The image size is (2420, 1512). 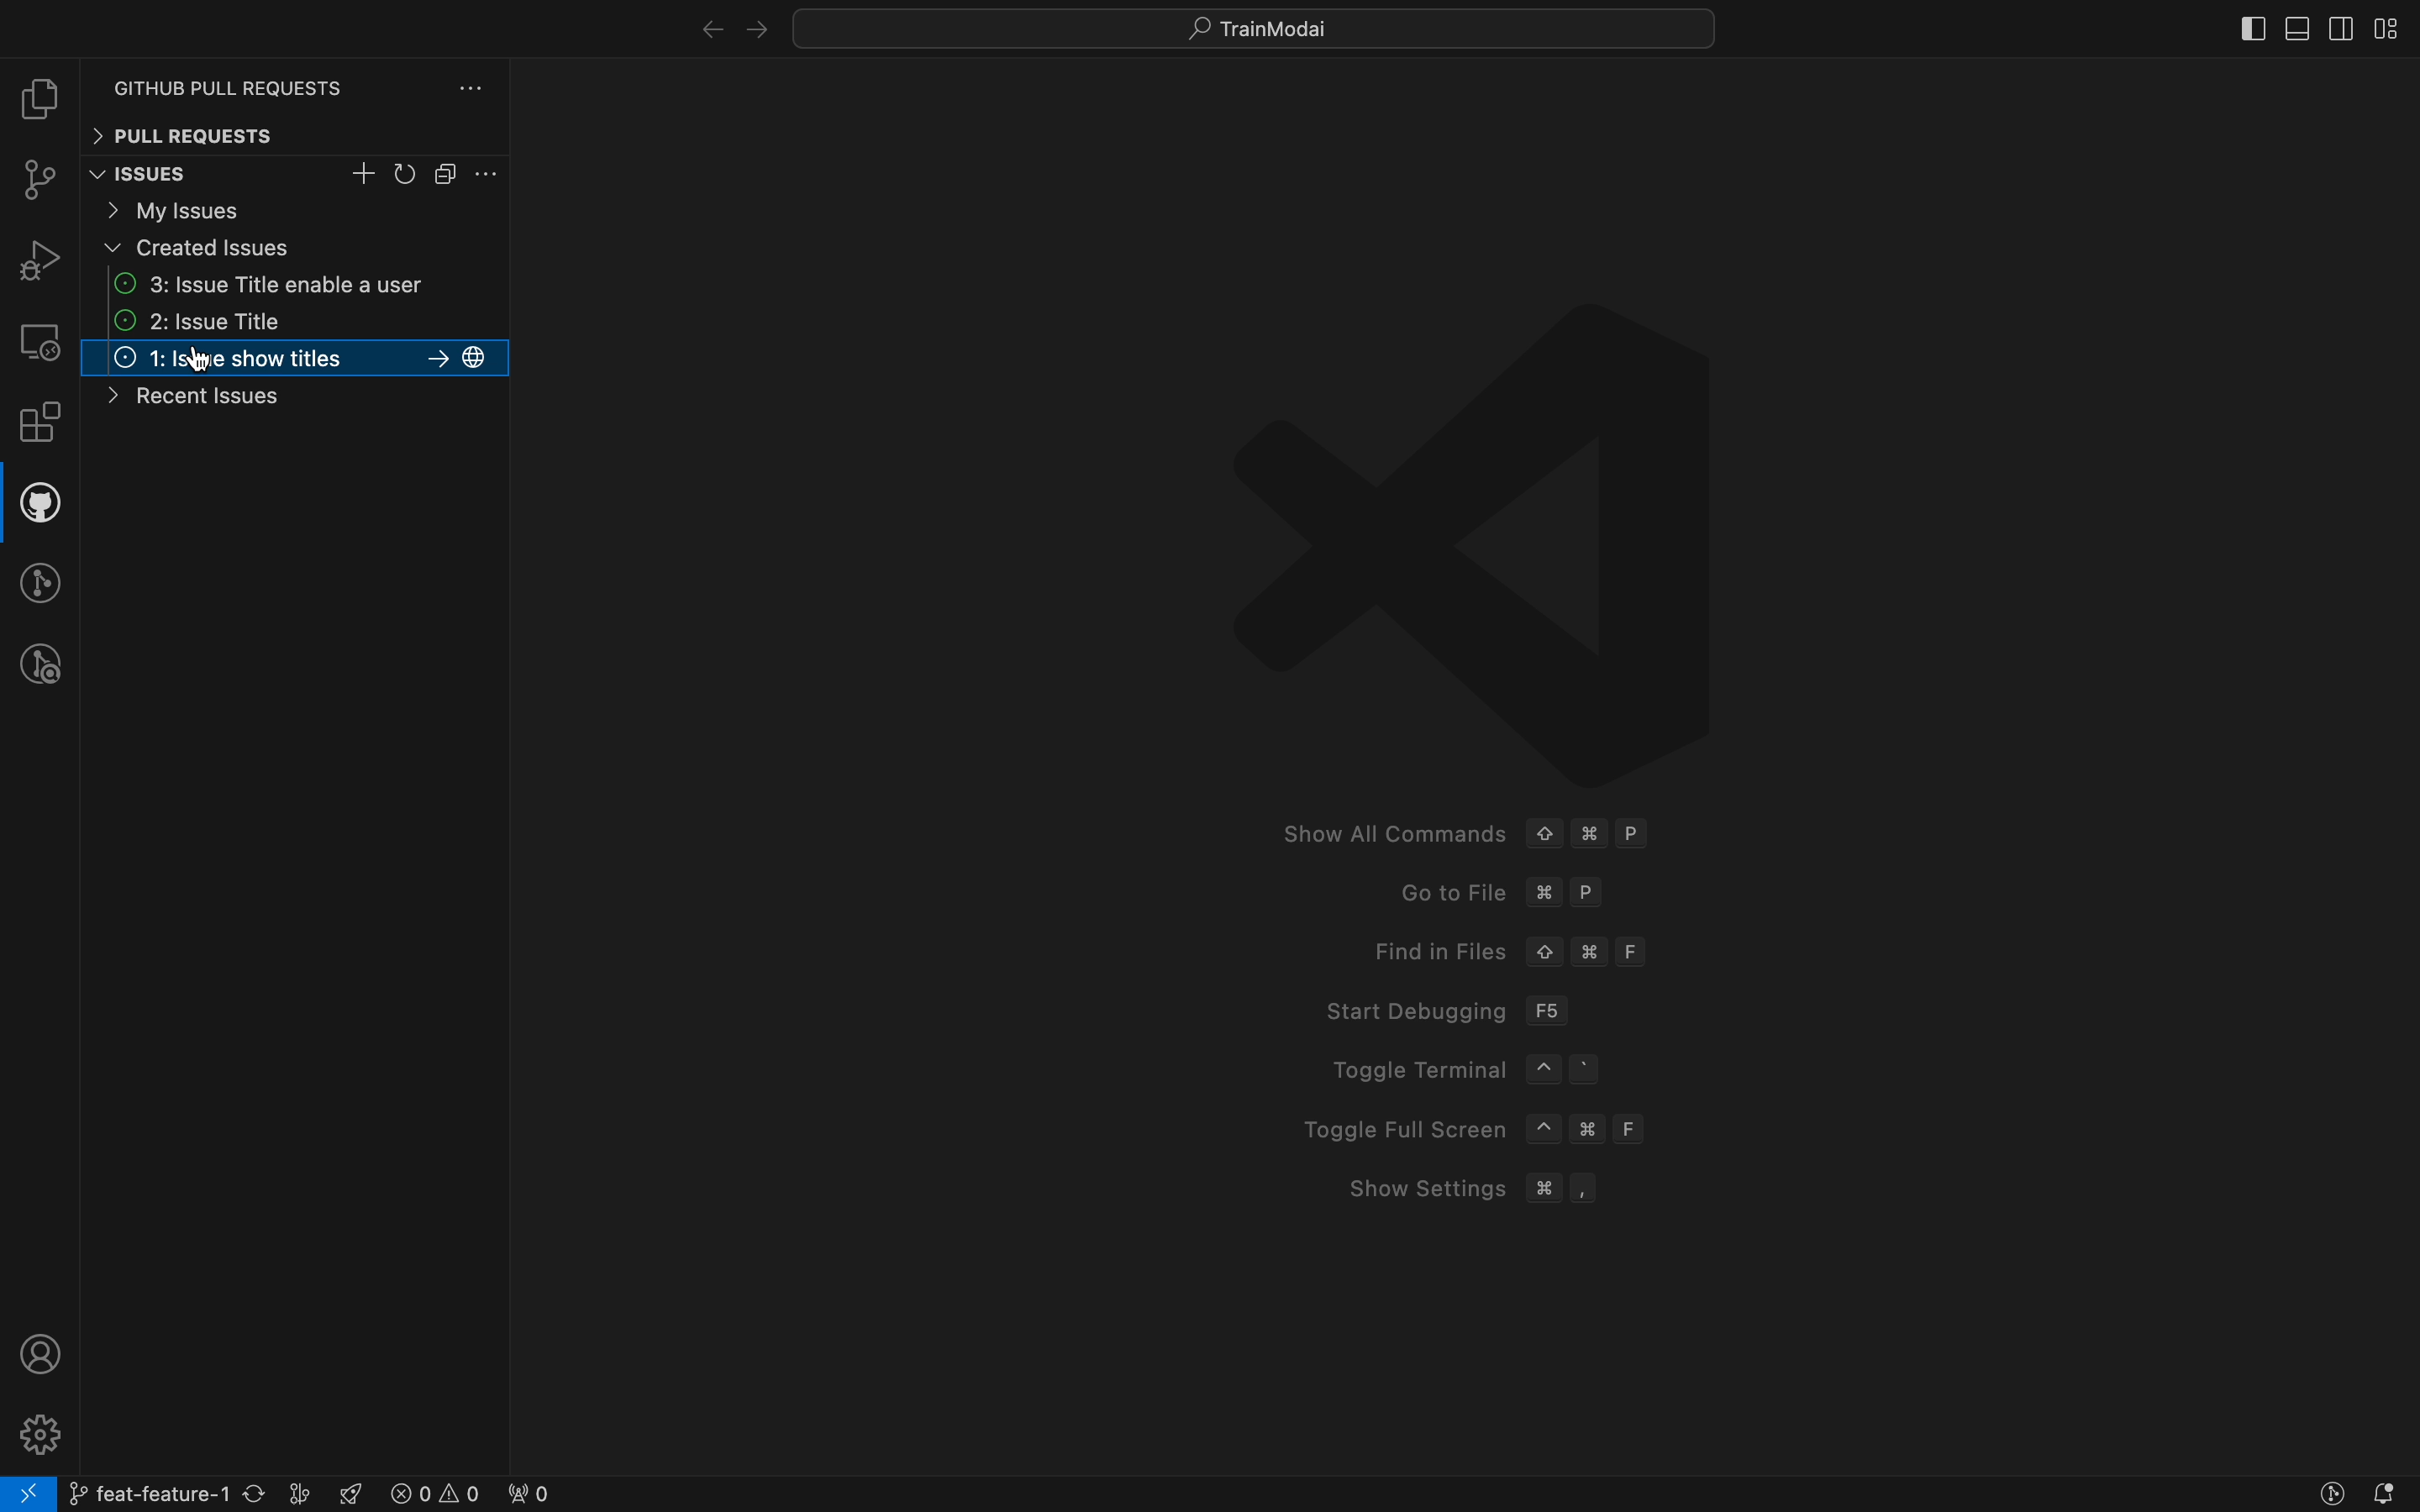 What do you see at coordinates (2225, 26) in the screenshot?
I see `toggle side bar` at bounding box center [2225, 26].